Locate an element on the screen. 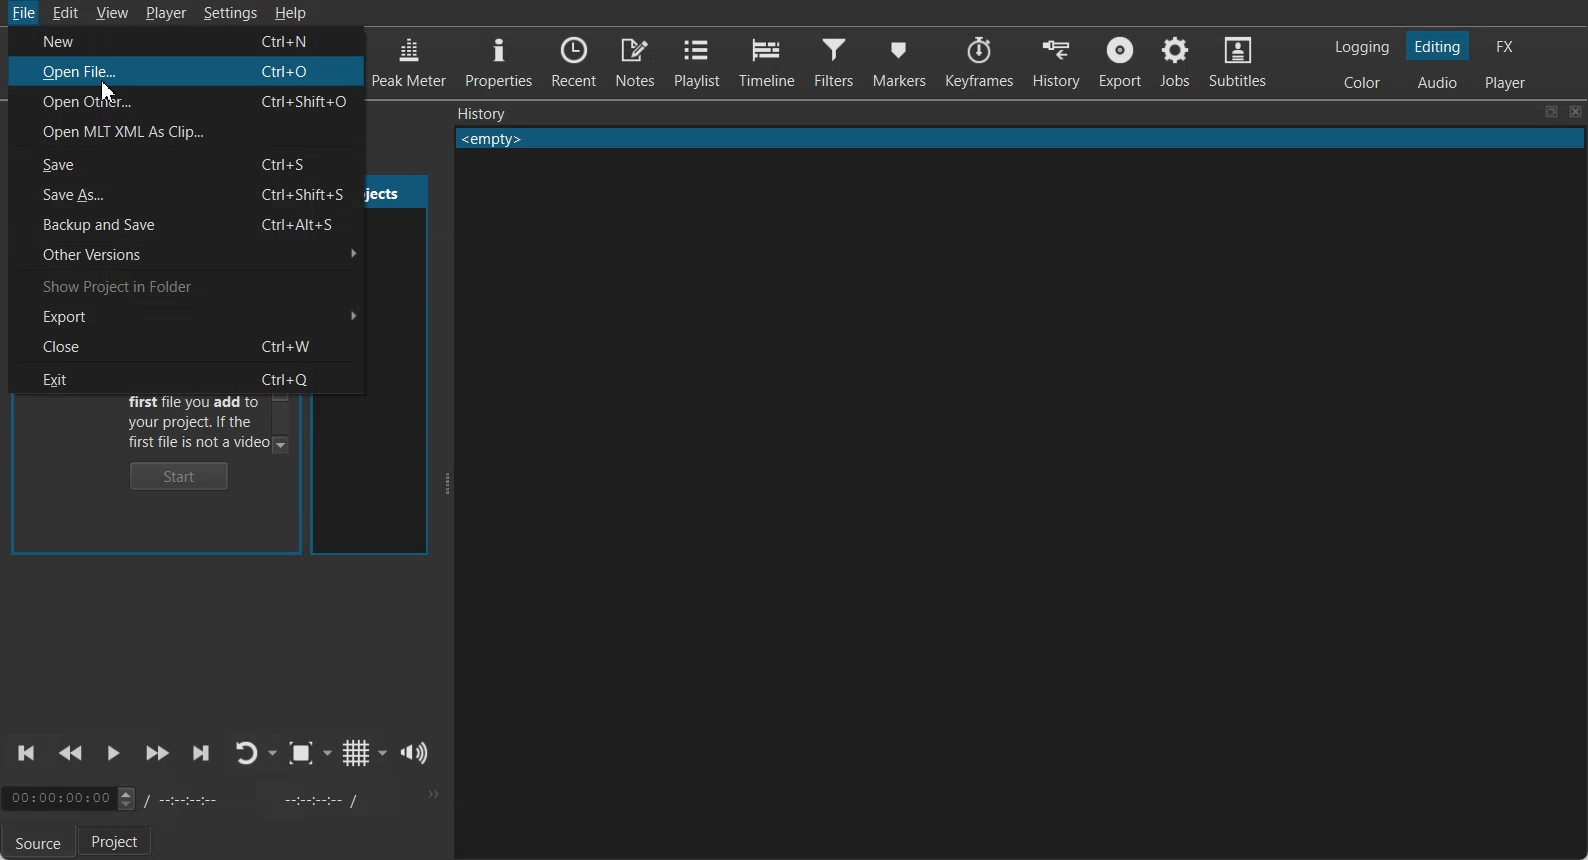 The width and height of the screenshot is (1588, 860). Recording time is located at coordinates (258, 799).